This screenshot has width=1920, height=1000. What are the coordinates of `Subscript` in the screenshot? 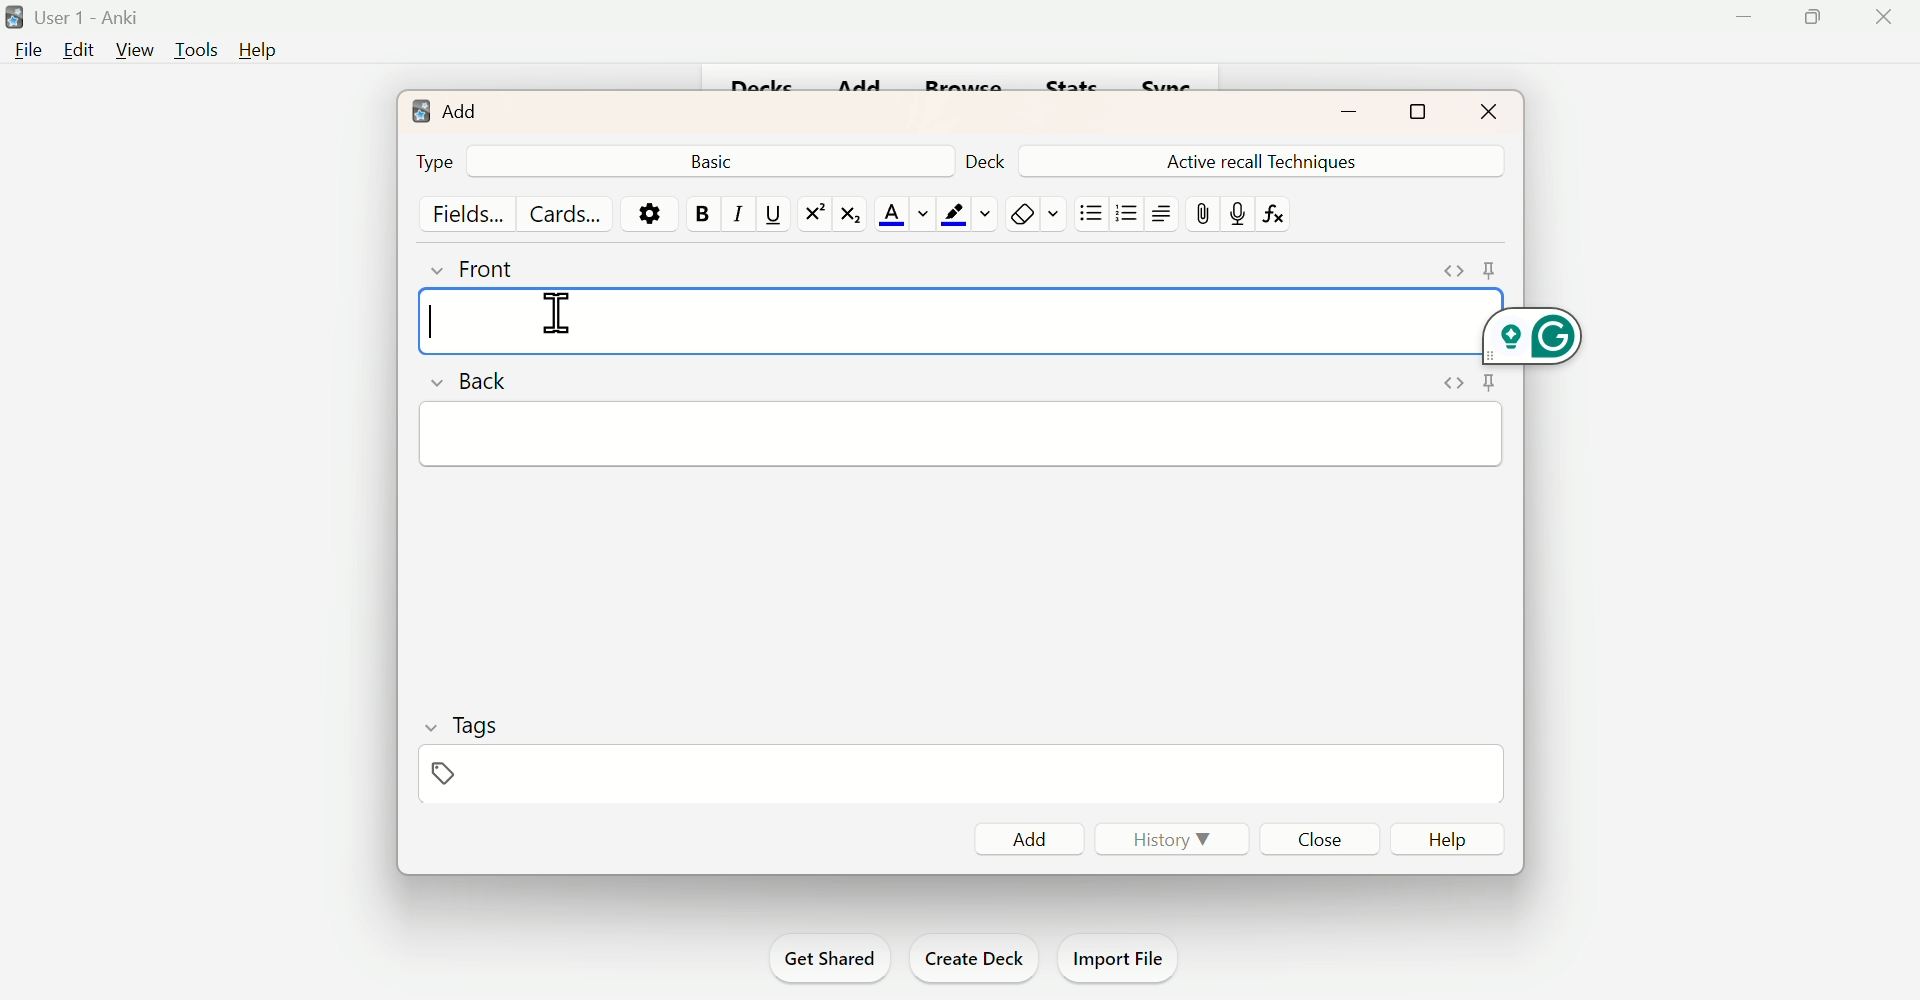 It's located at (849, 215).